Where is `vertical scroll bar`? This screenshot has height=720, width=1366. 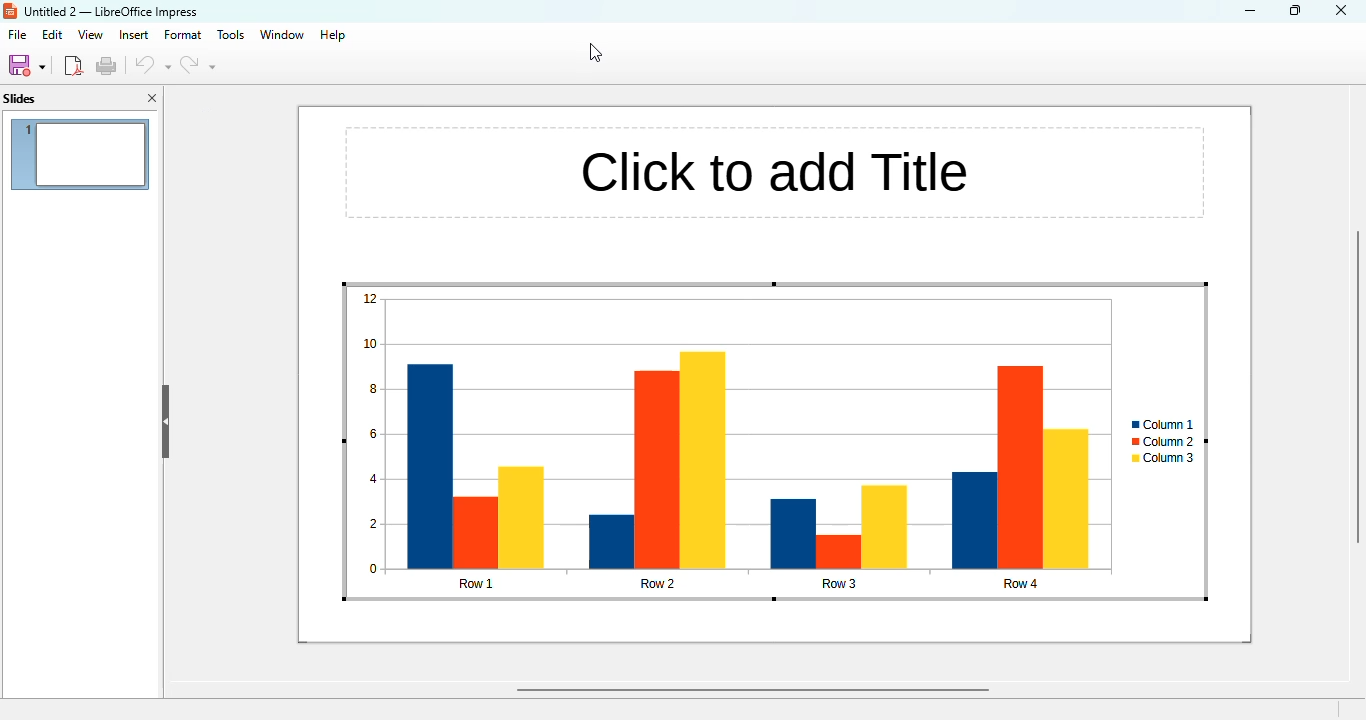
vertical scroll bar is located at coordinates (1352, 379).